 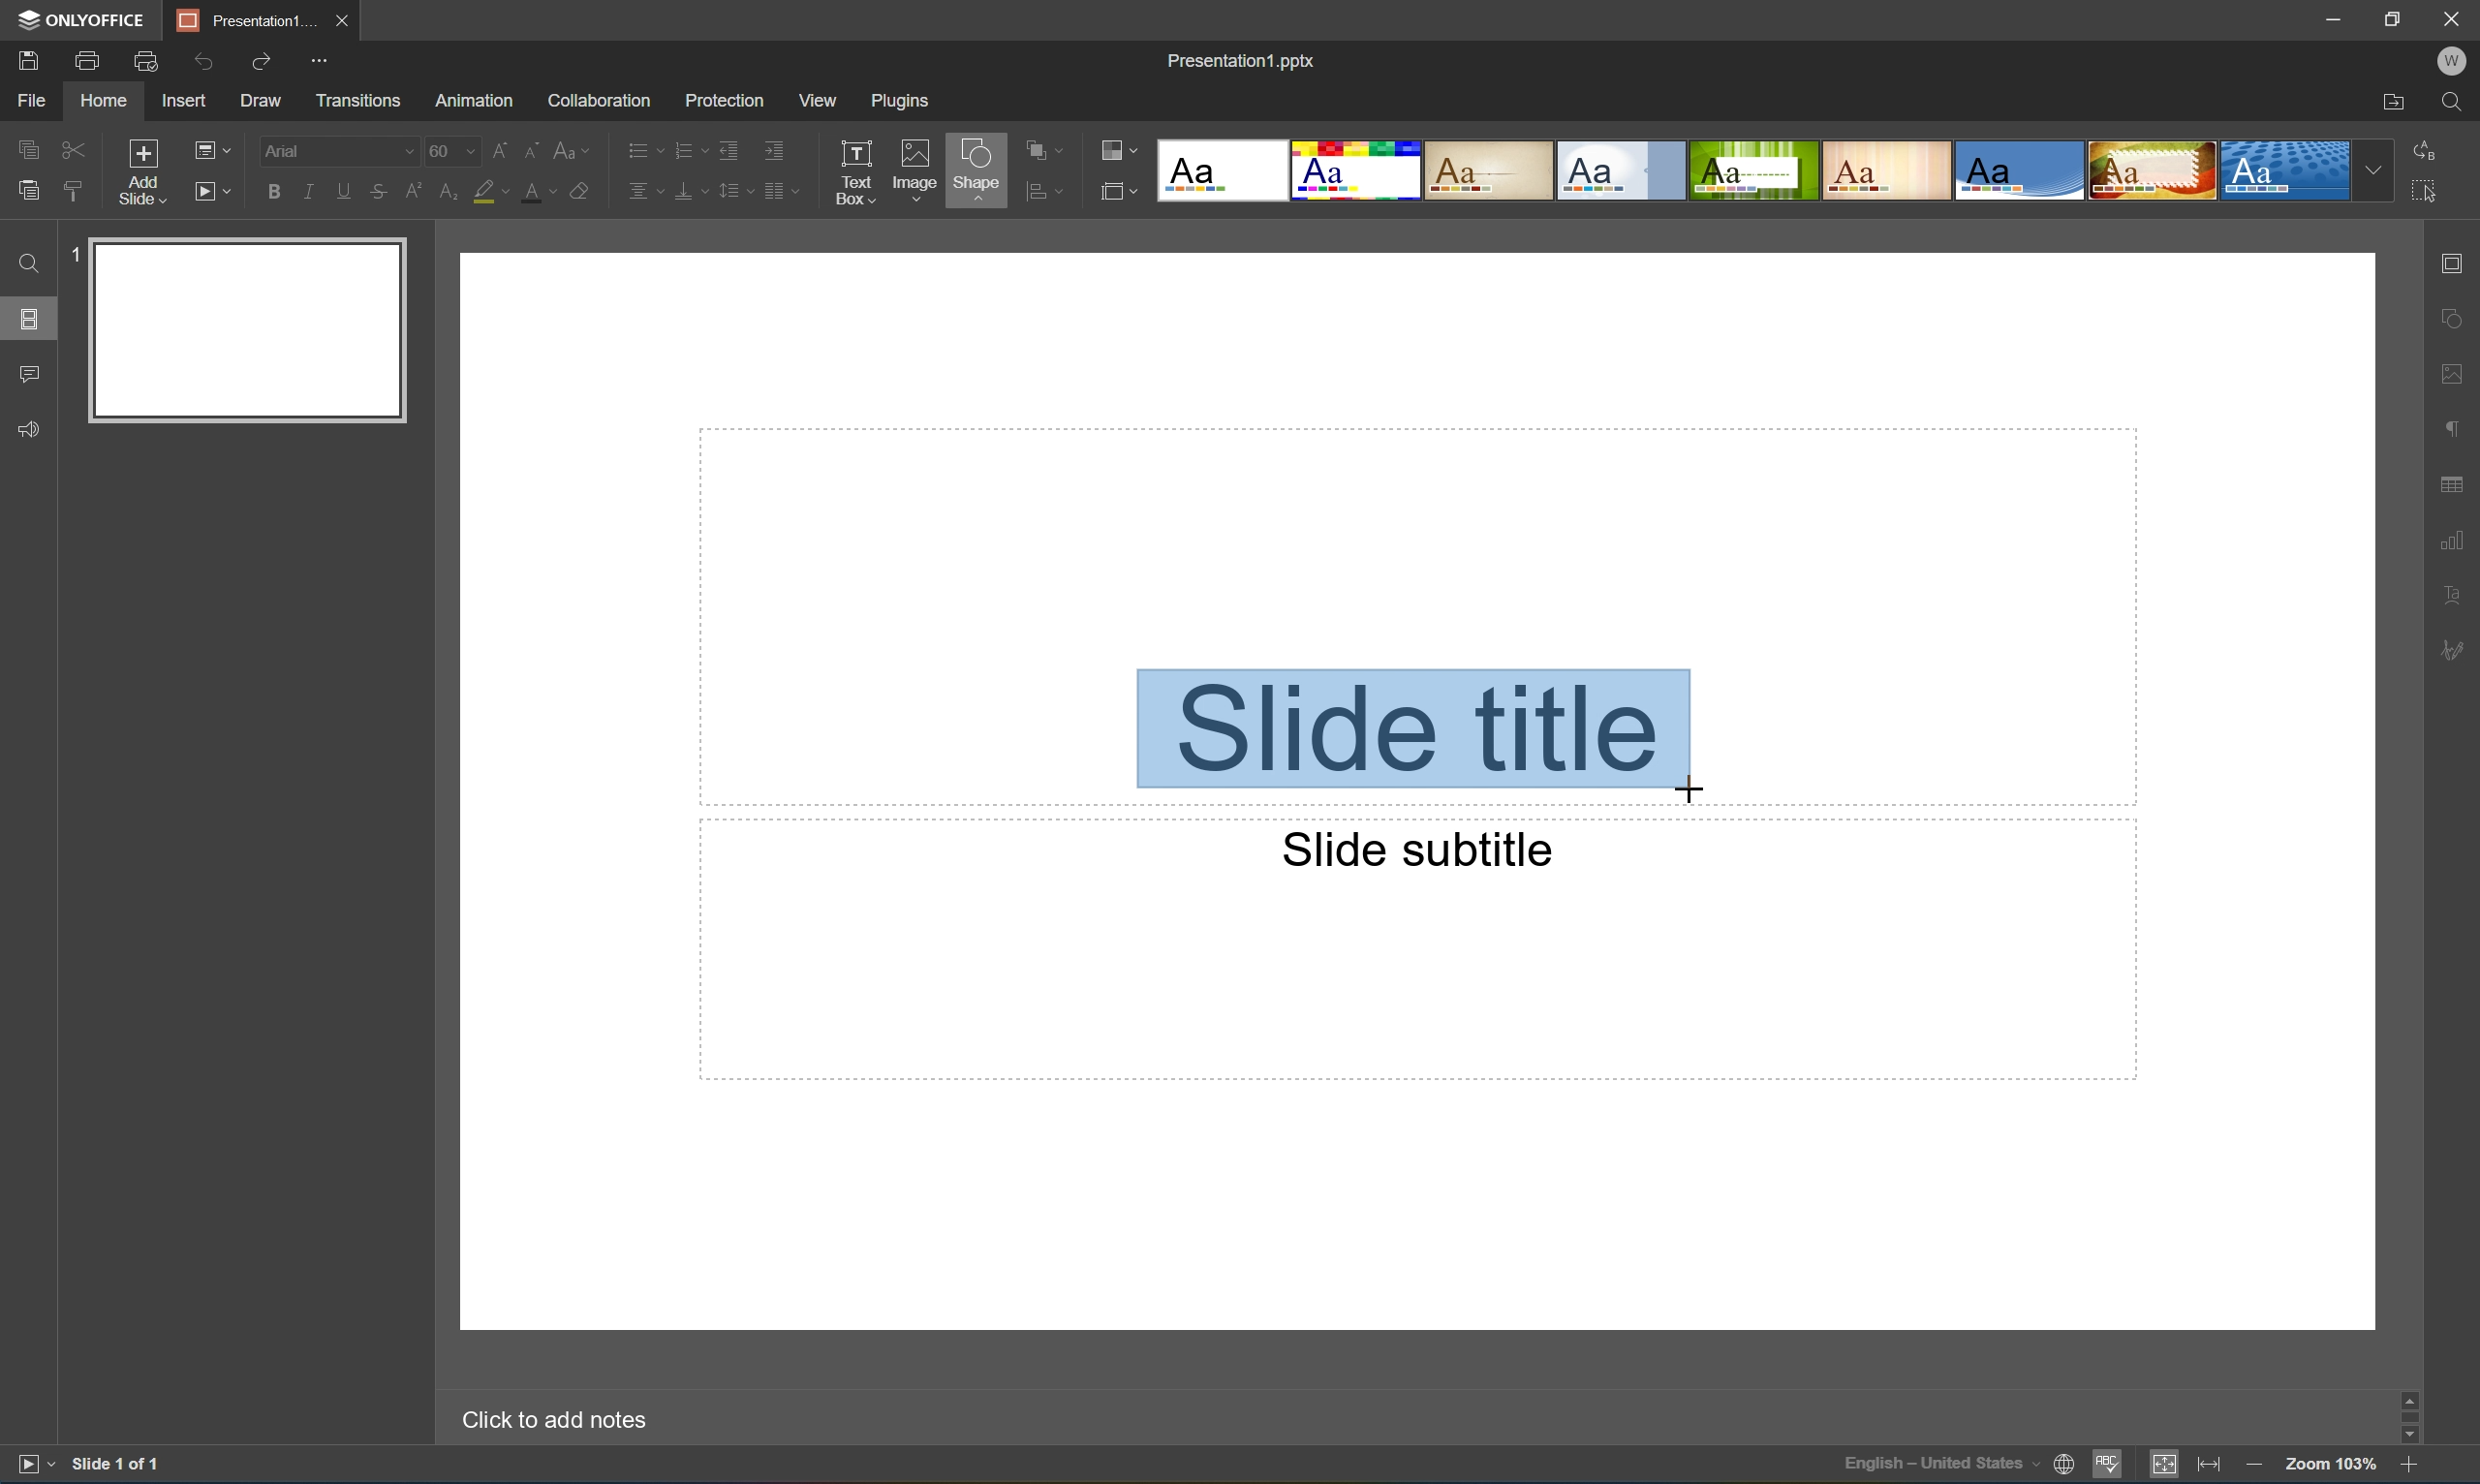 I want to click on Arrange shape, so click(x=1043, y=152).